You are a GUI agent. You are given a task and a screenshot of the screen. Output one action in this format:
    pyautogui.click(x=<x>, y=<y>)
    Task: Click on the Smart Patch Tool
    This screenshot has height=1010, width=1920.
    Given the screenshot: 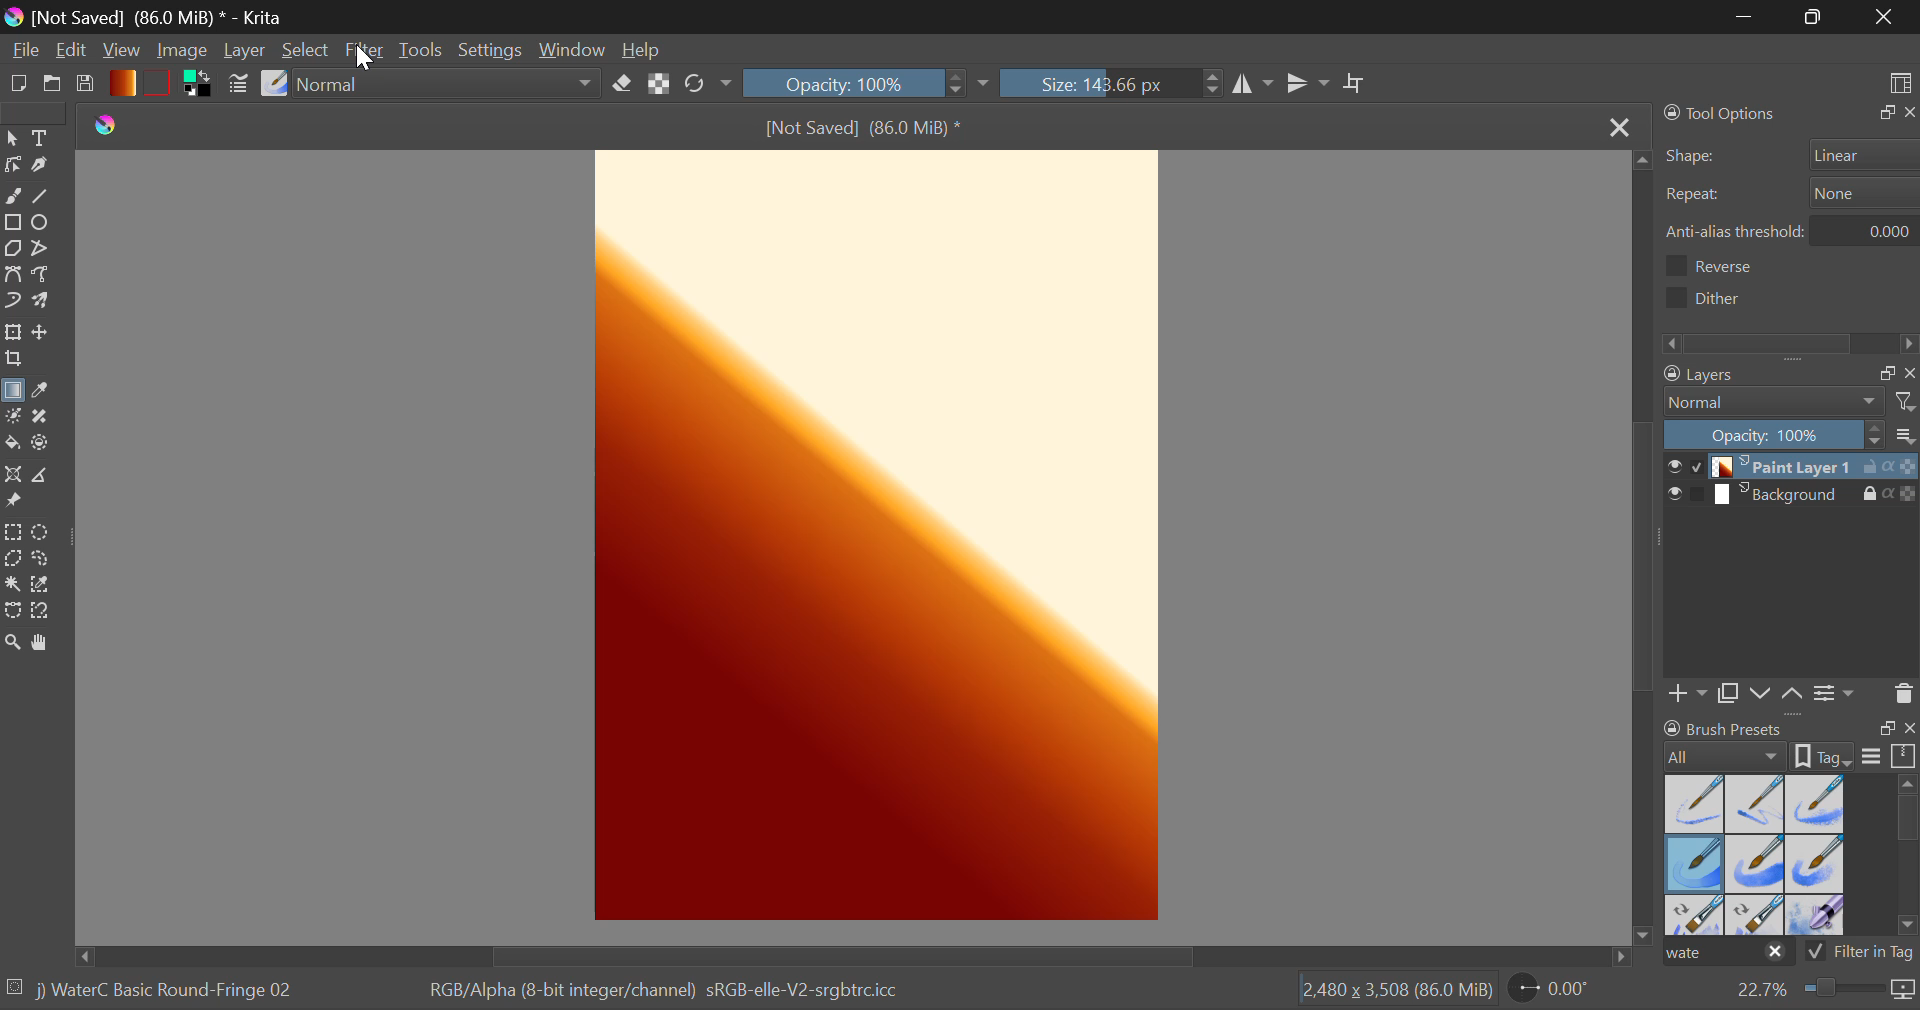 What is the action you would take?
    pyautogui.click(x=48, y=416)
    